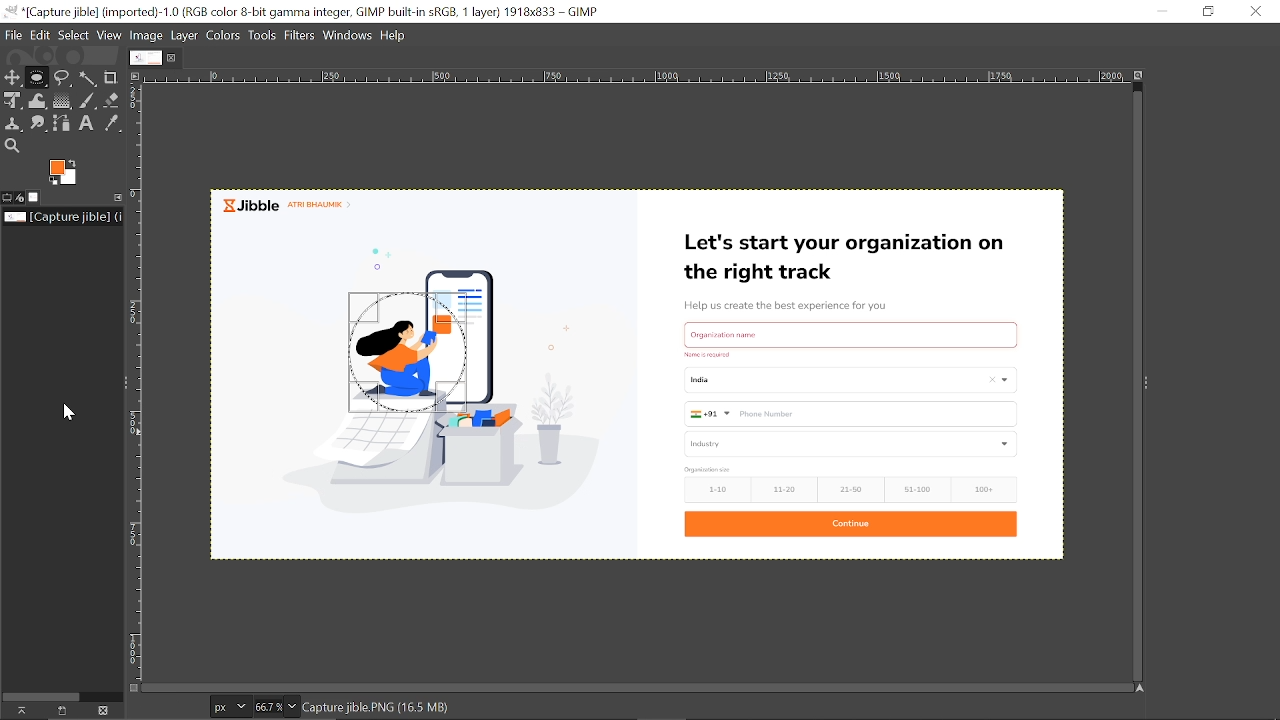 The width and height of the screenshot is (1280, 720). Describe the element at coordinates (378, 706) in the screenshot. I see `Capture jible. PNG (16.5 MB)` at that location.